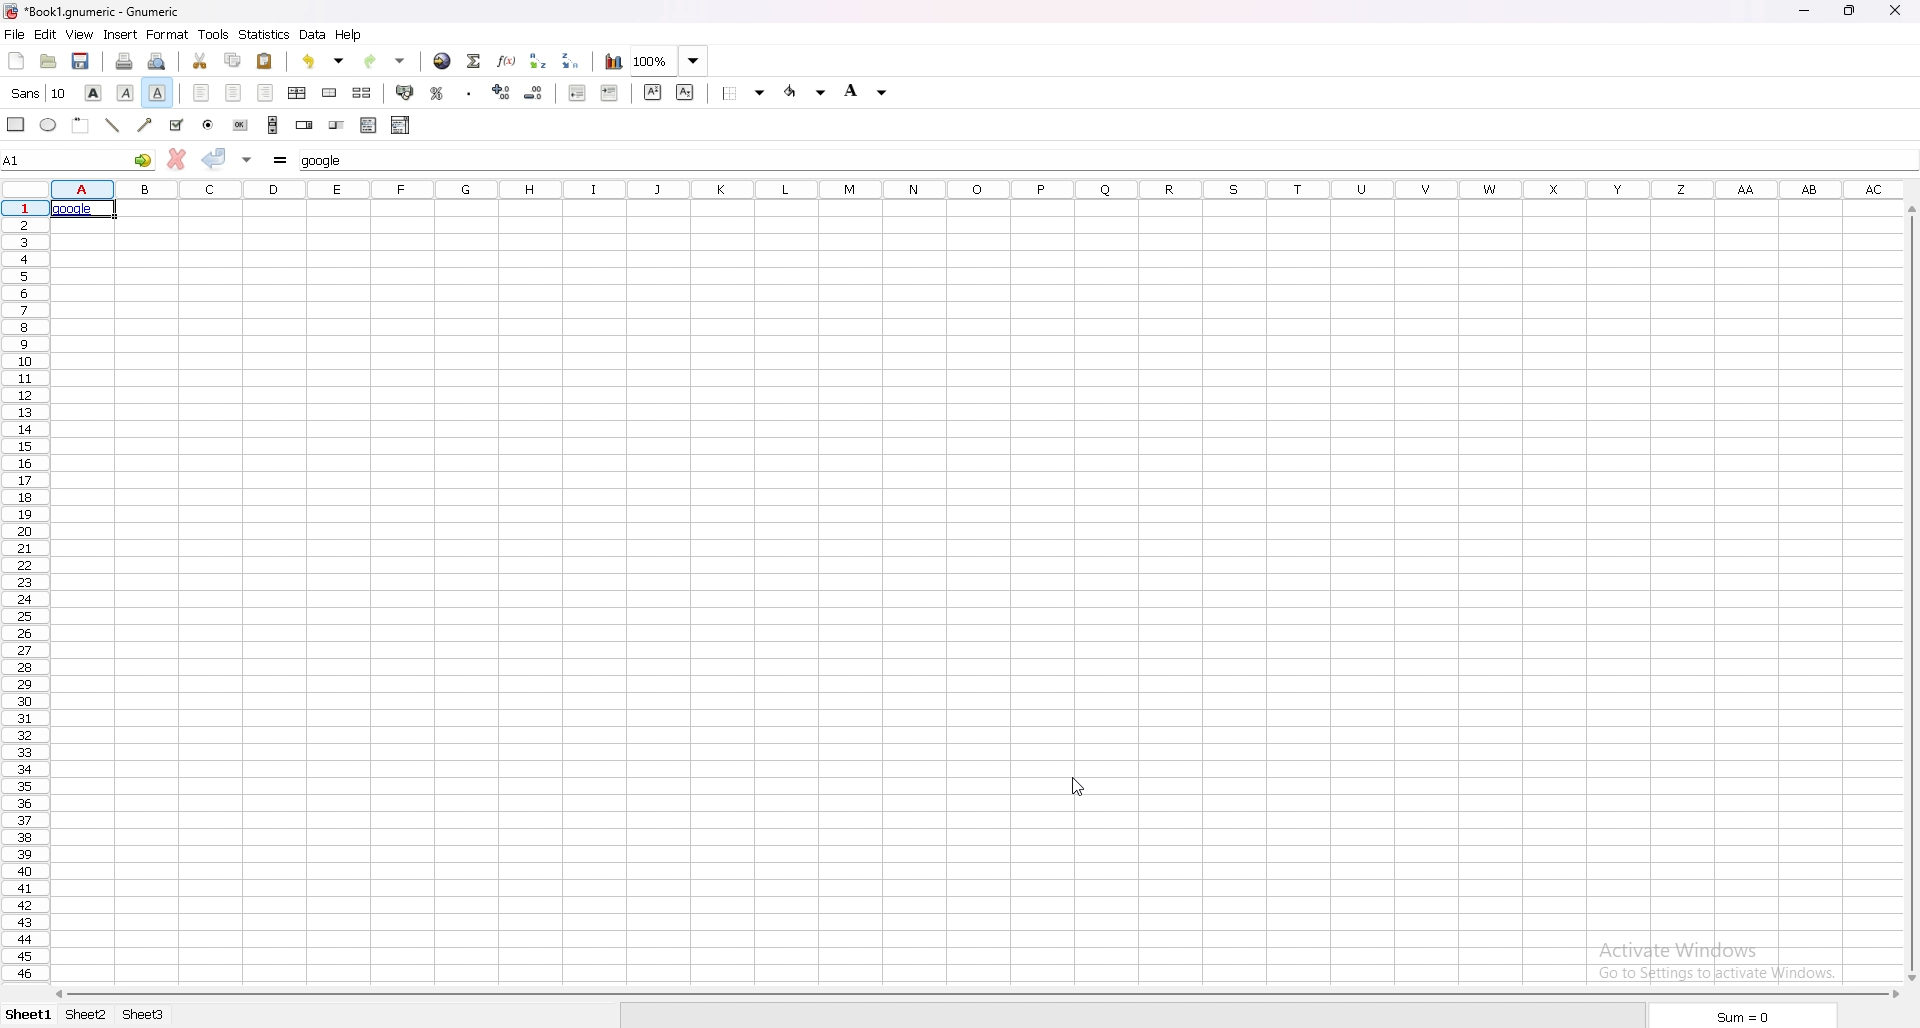  What do you see at coordinates (120, 35) in the screenshot?
I see `insert` at bounding box center [120, 35].